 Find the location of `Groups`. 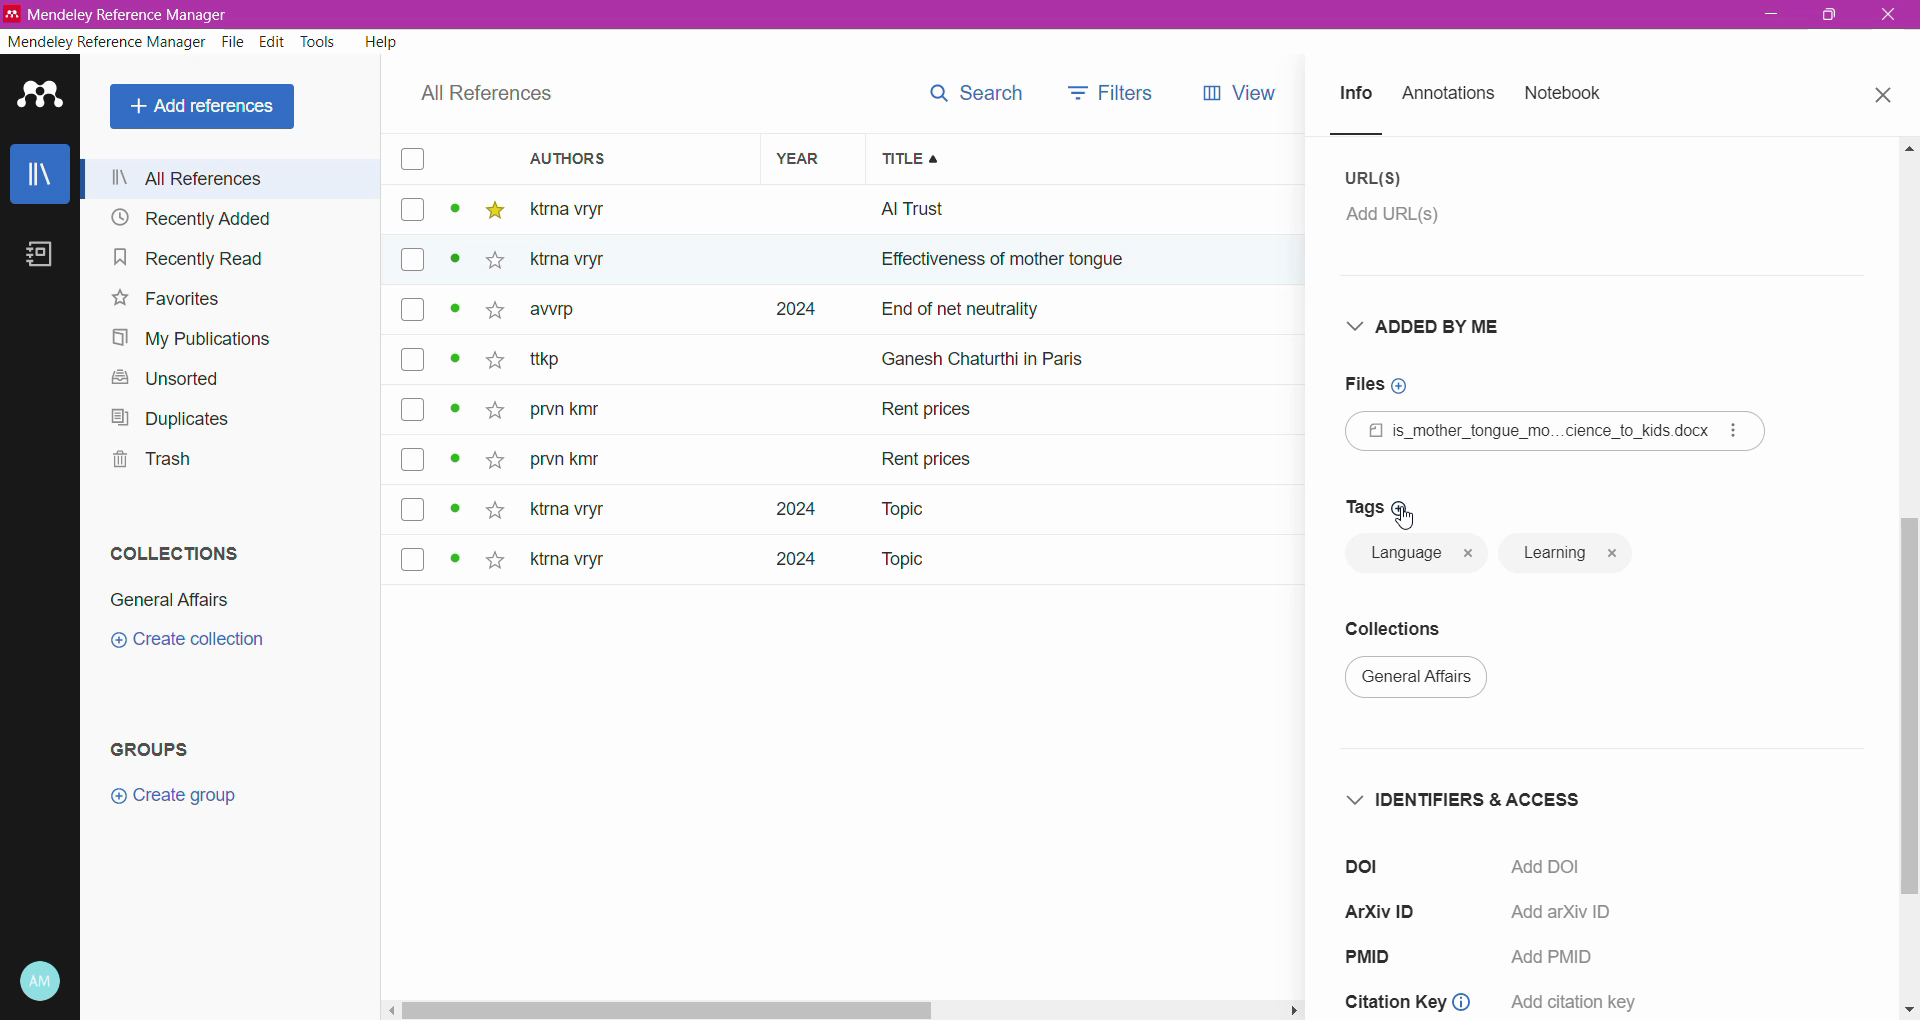

Groups is located at coordinates (154, 750).